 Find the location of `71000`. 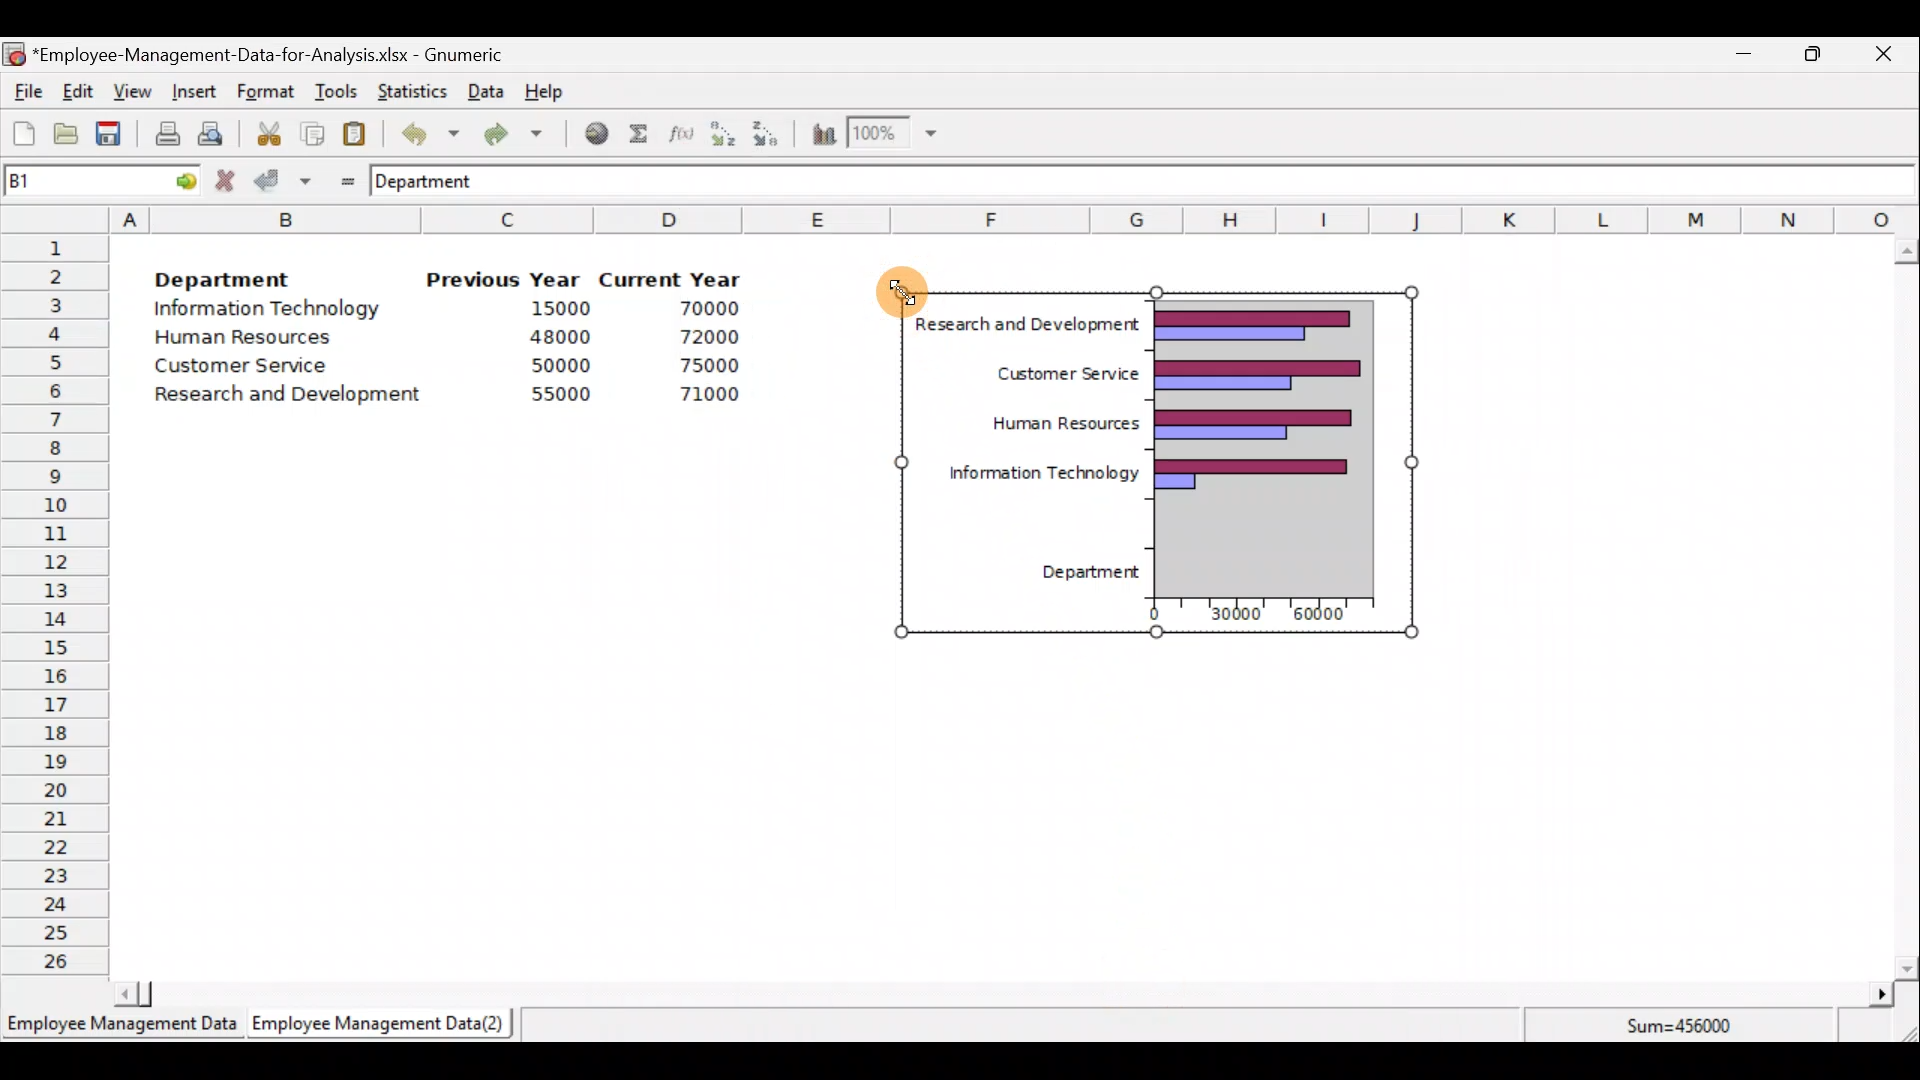

71000 is located at coordinates (703, 394).